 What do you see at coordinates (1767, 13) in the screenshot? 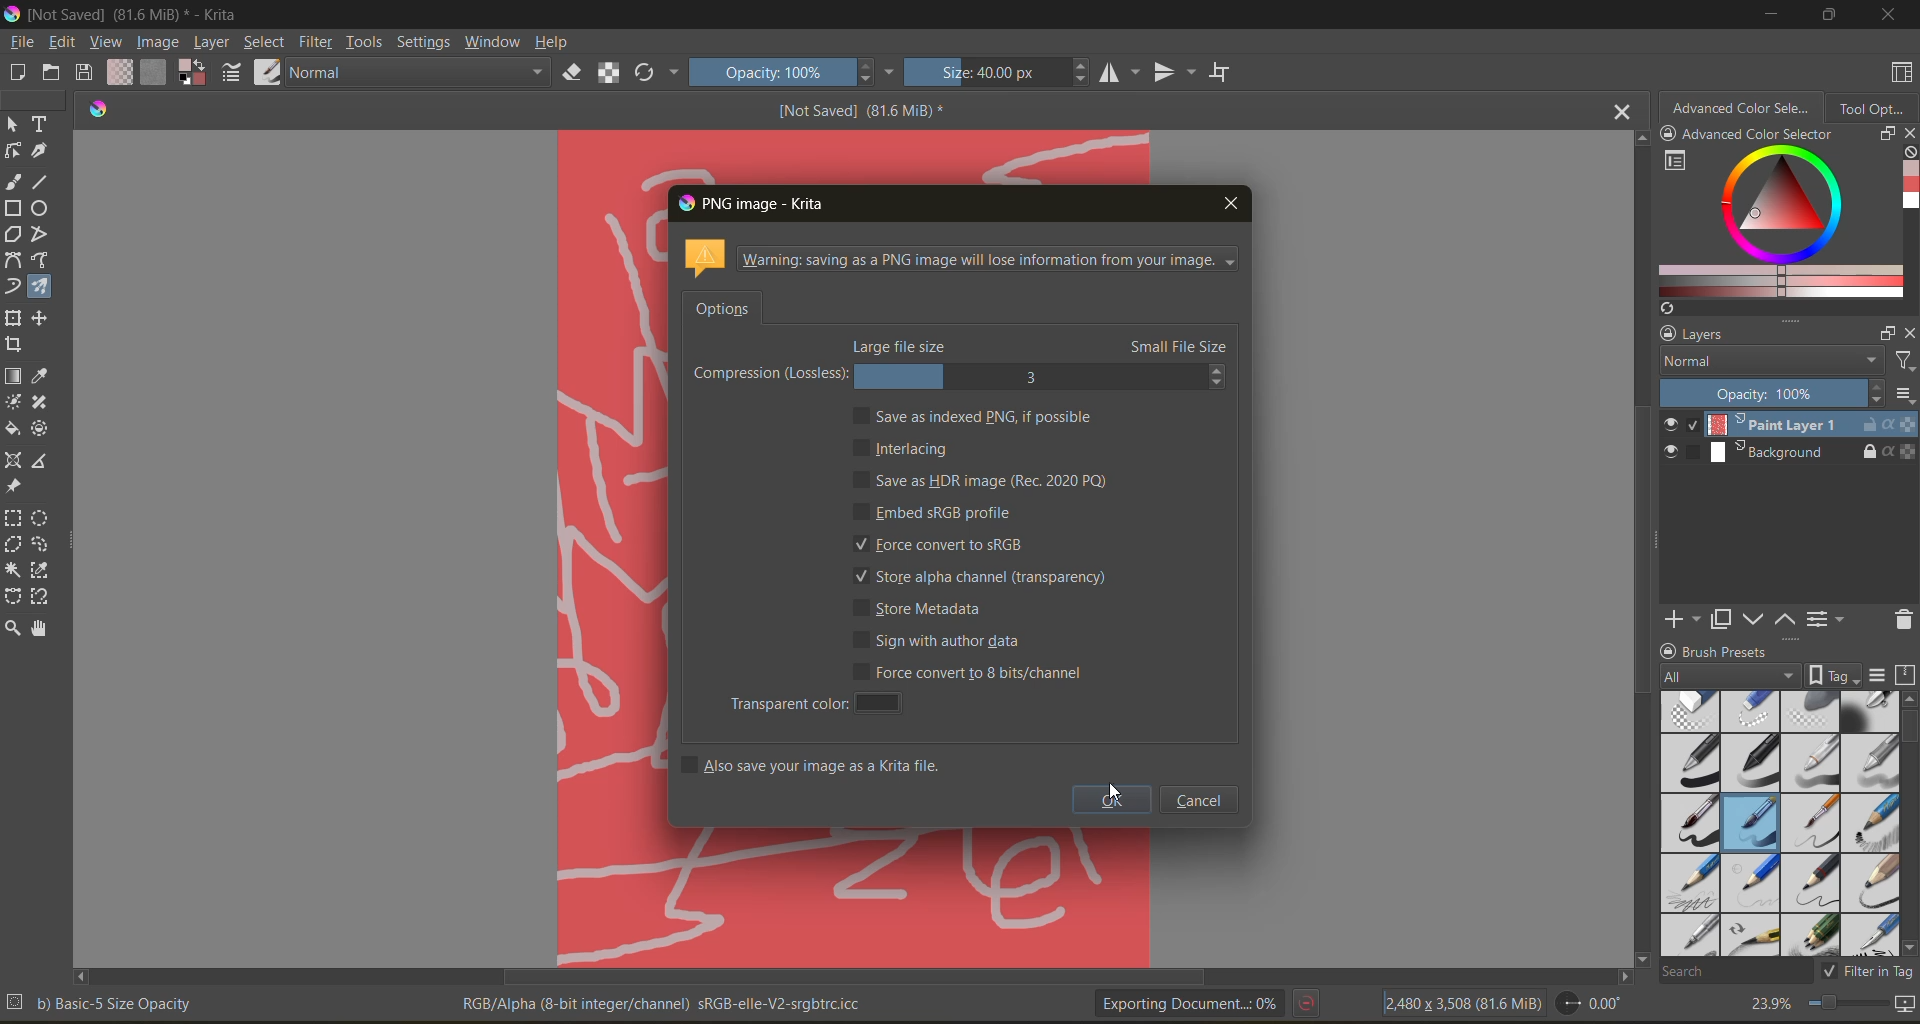
I see `minimize` at bounding box center [1767, 13].